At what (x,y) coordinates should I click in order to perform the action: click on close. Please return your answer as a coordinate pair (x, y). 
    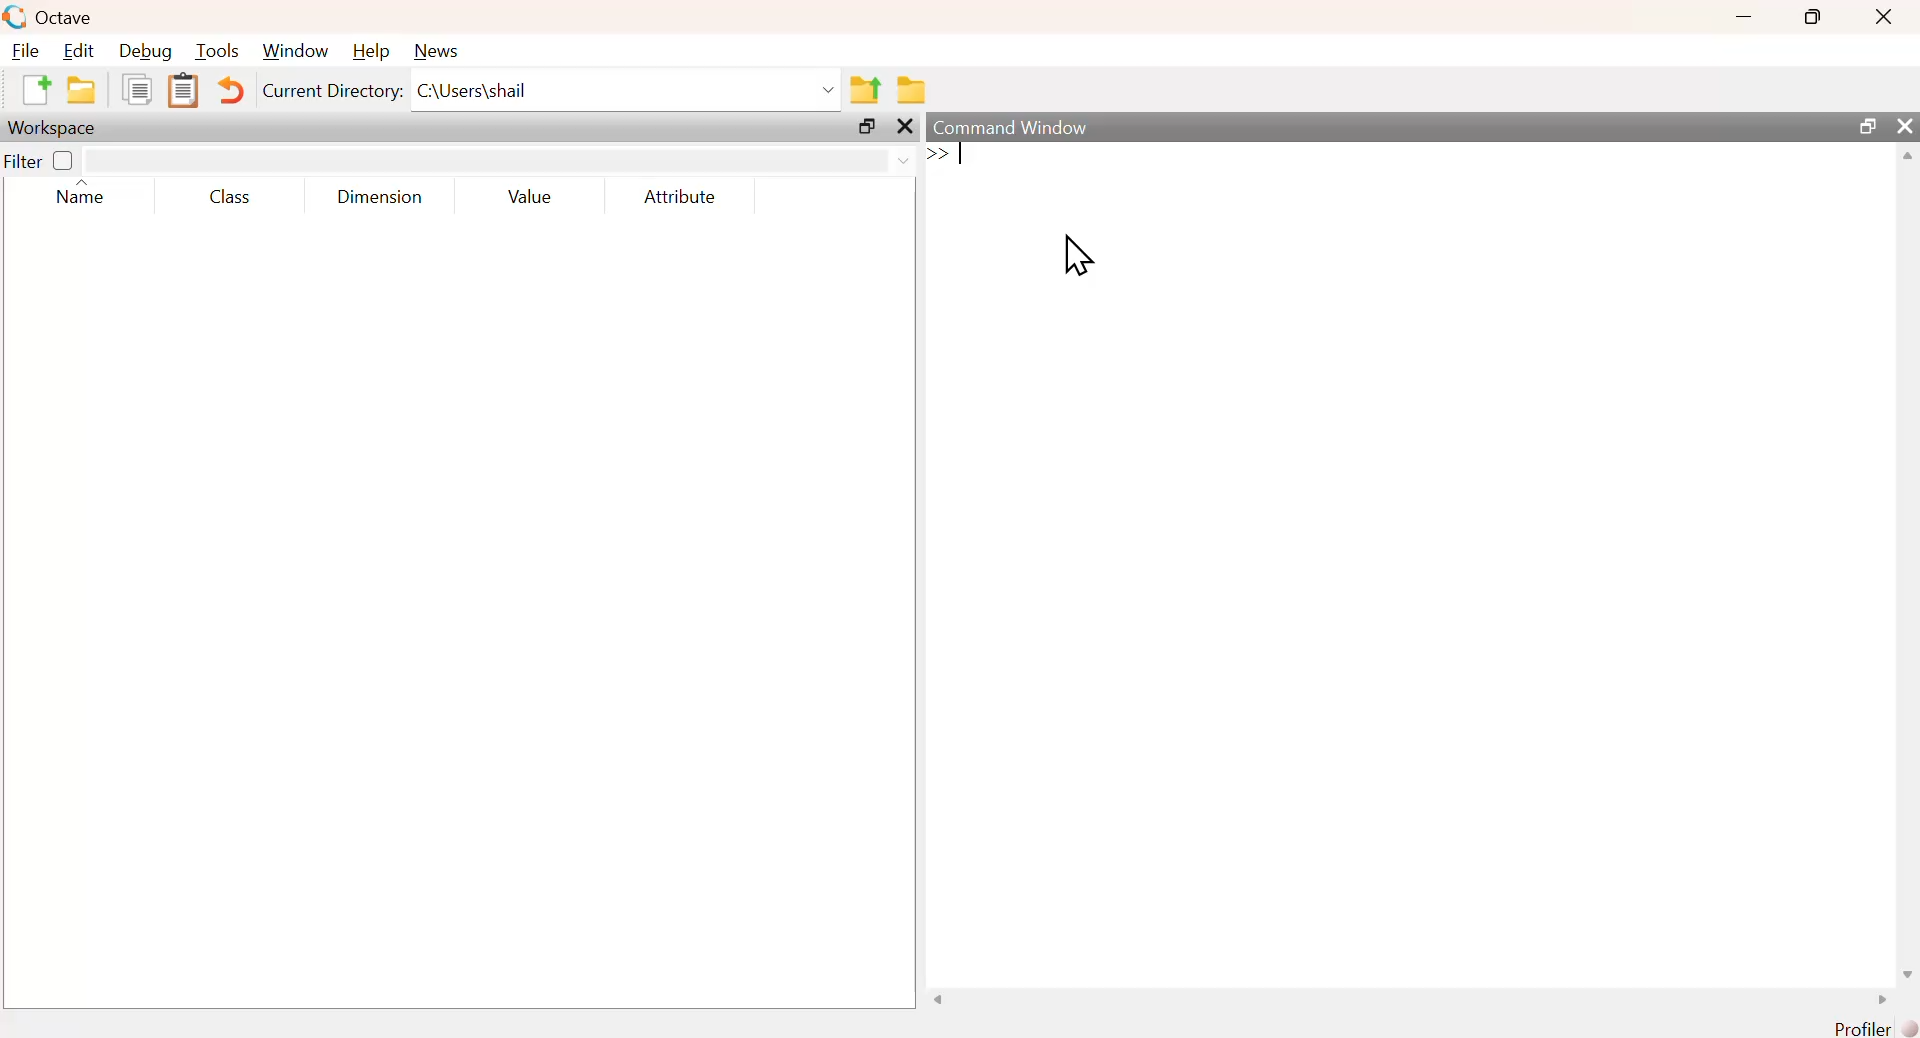
    Looking at the image, I should click on (903, 128).